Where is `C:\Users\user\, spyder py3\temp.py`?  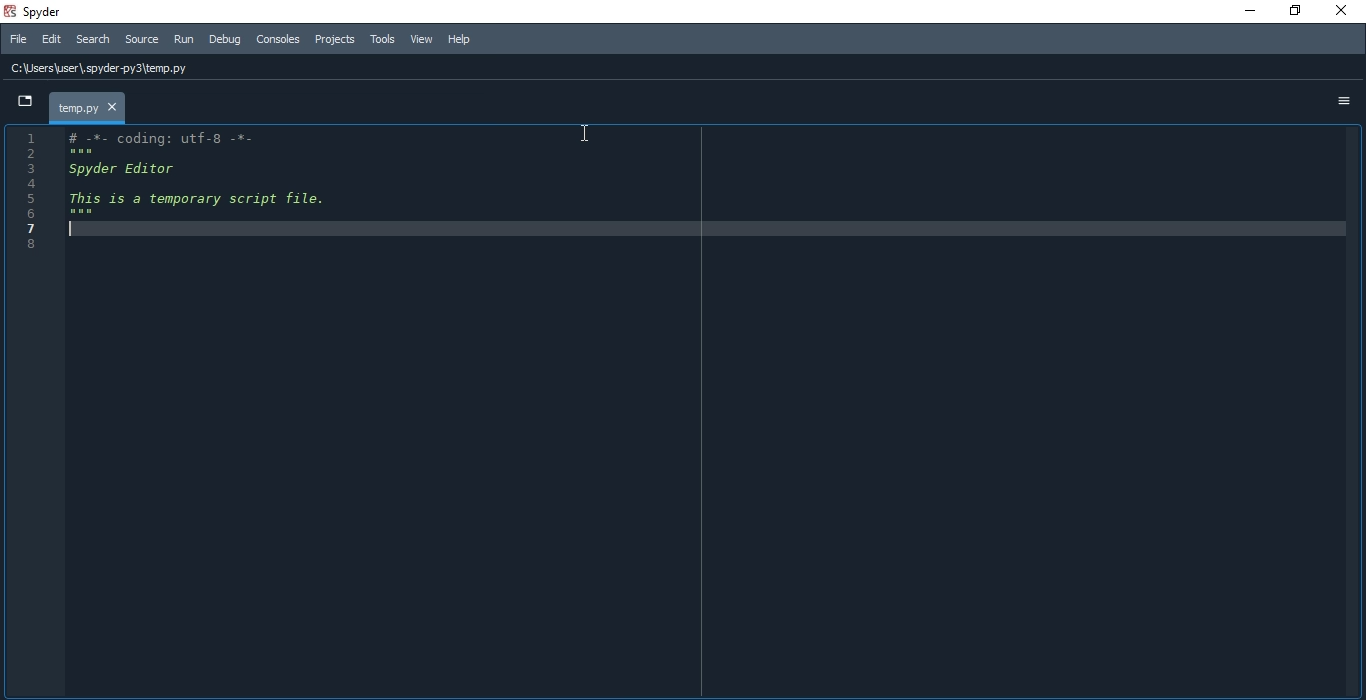
C:\Users\user\, spyder py3\temp.py is located at coordinates (107, 71).